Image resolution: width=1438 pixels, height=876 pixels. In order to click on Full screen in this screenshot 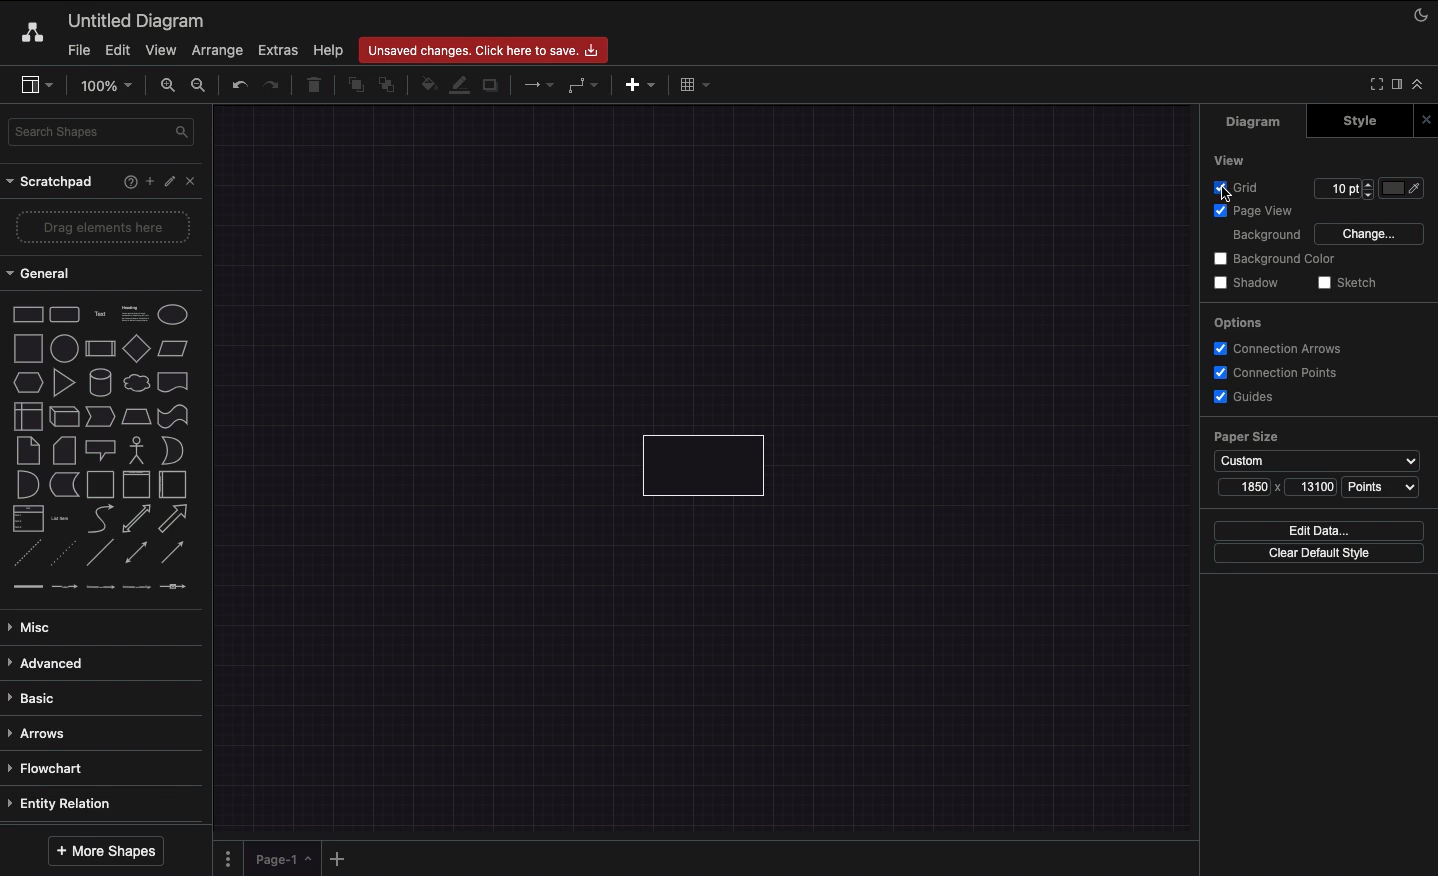, I will do `click(1374, 85)`.